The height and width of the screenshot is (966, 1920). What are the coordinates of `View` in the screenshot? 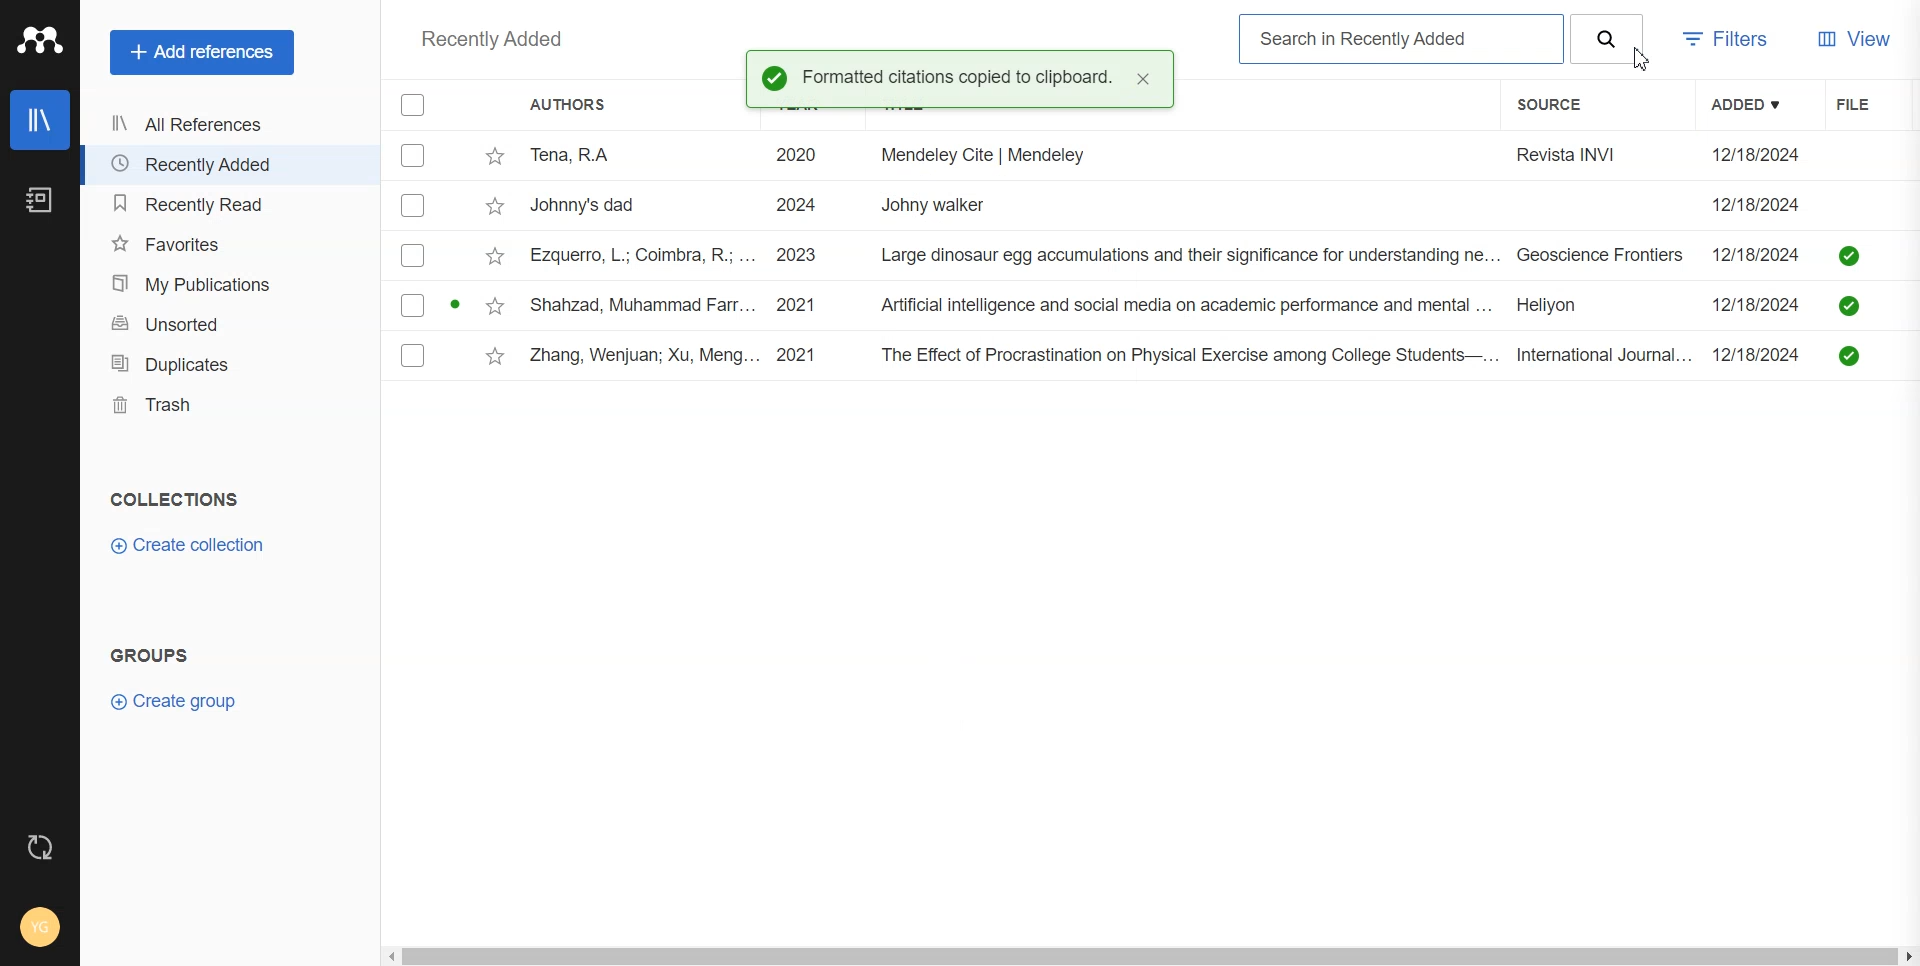 It's located at (1856, 41).